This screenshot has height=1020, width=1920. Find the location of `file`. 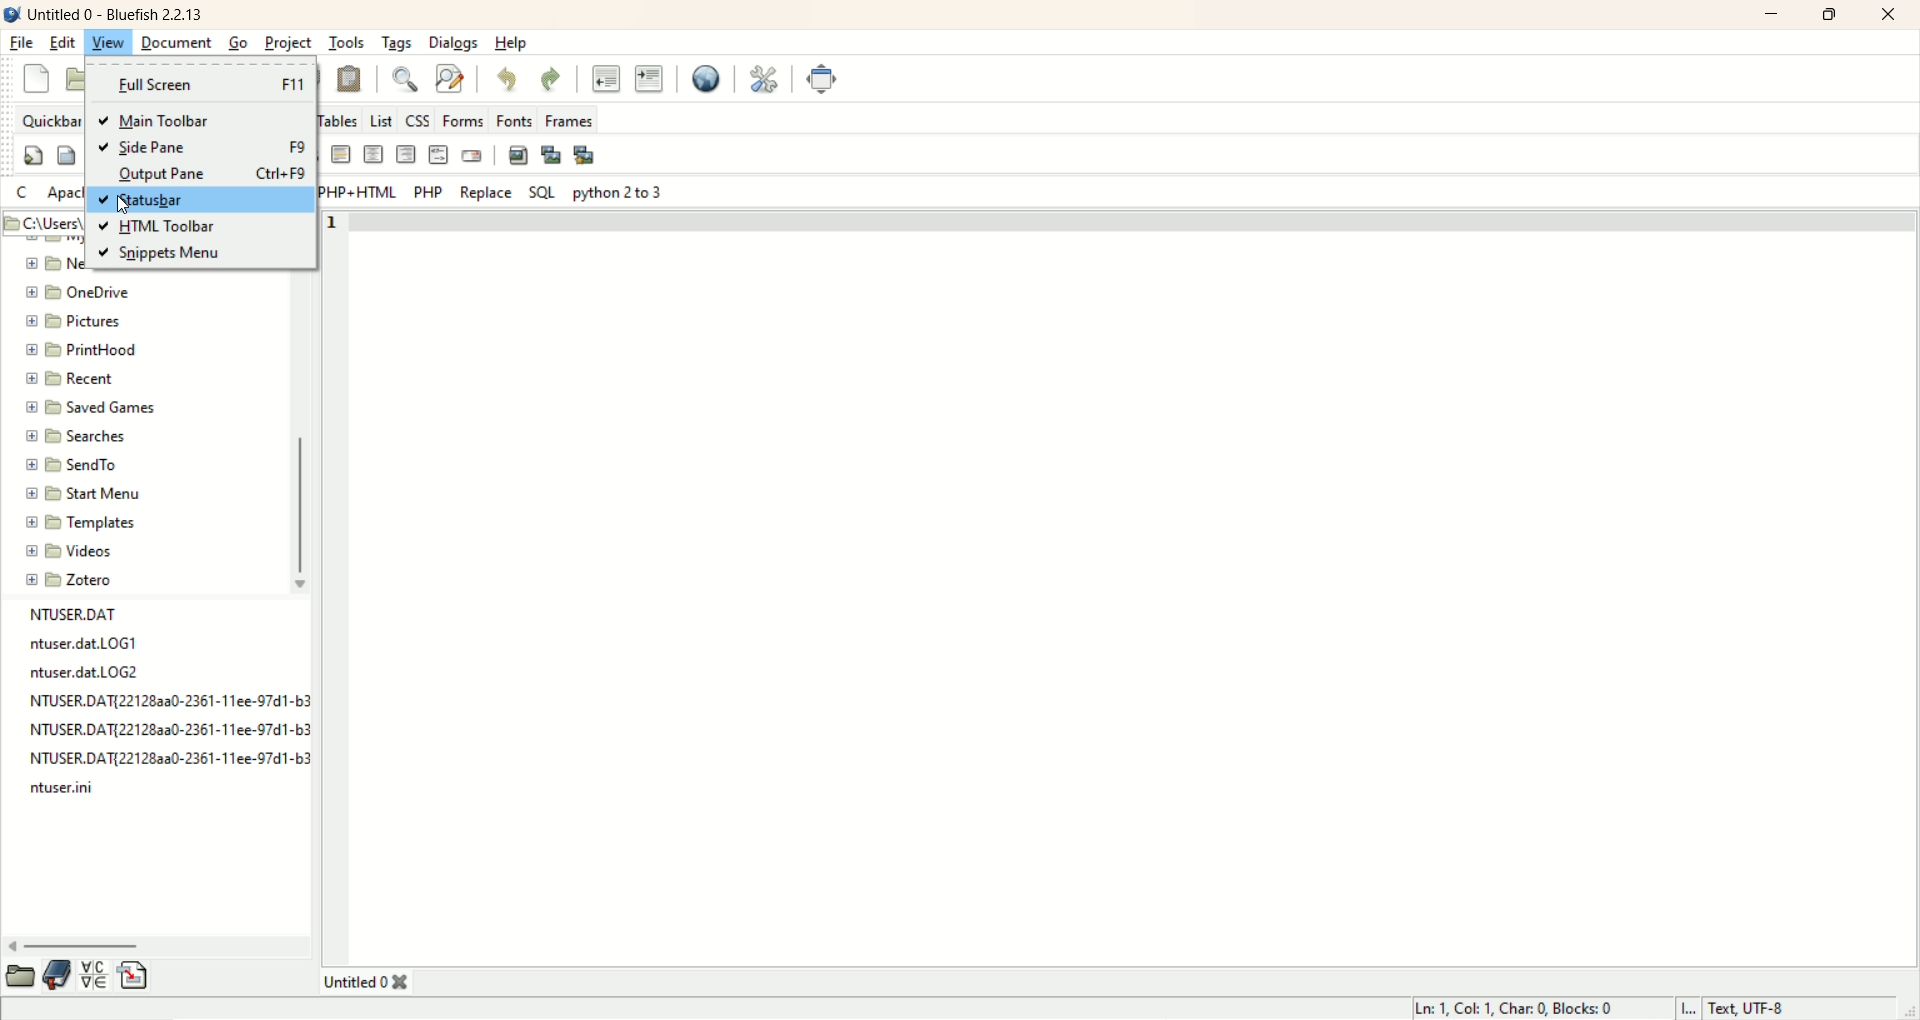

file is located at coordinates (171, 702).